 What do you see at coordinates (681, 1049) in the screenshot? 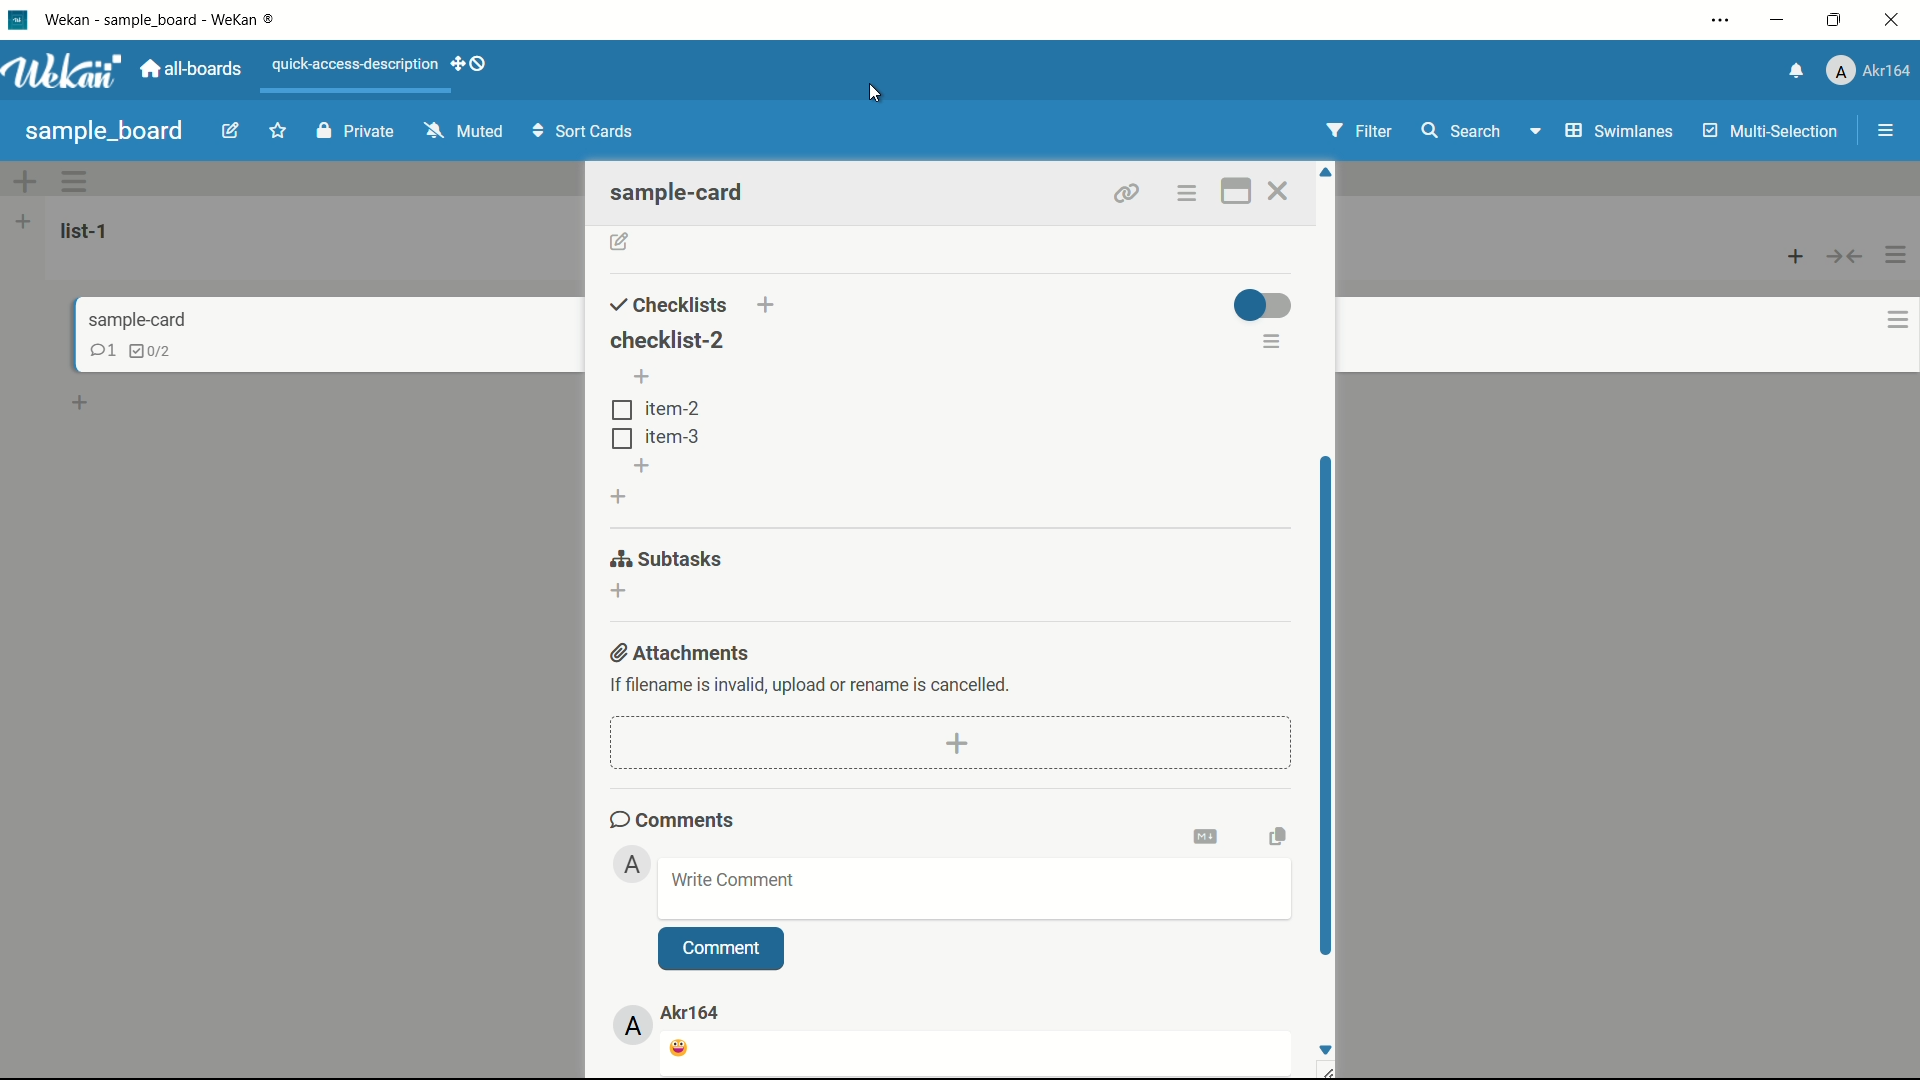
I see `comment added` at bounding box center [681, 1049].